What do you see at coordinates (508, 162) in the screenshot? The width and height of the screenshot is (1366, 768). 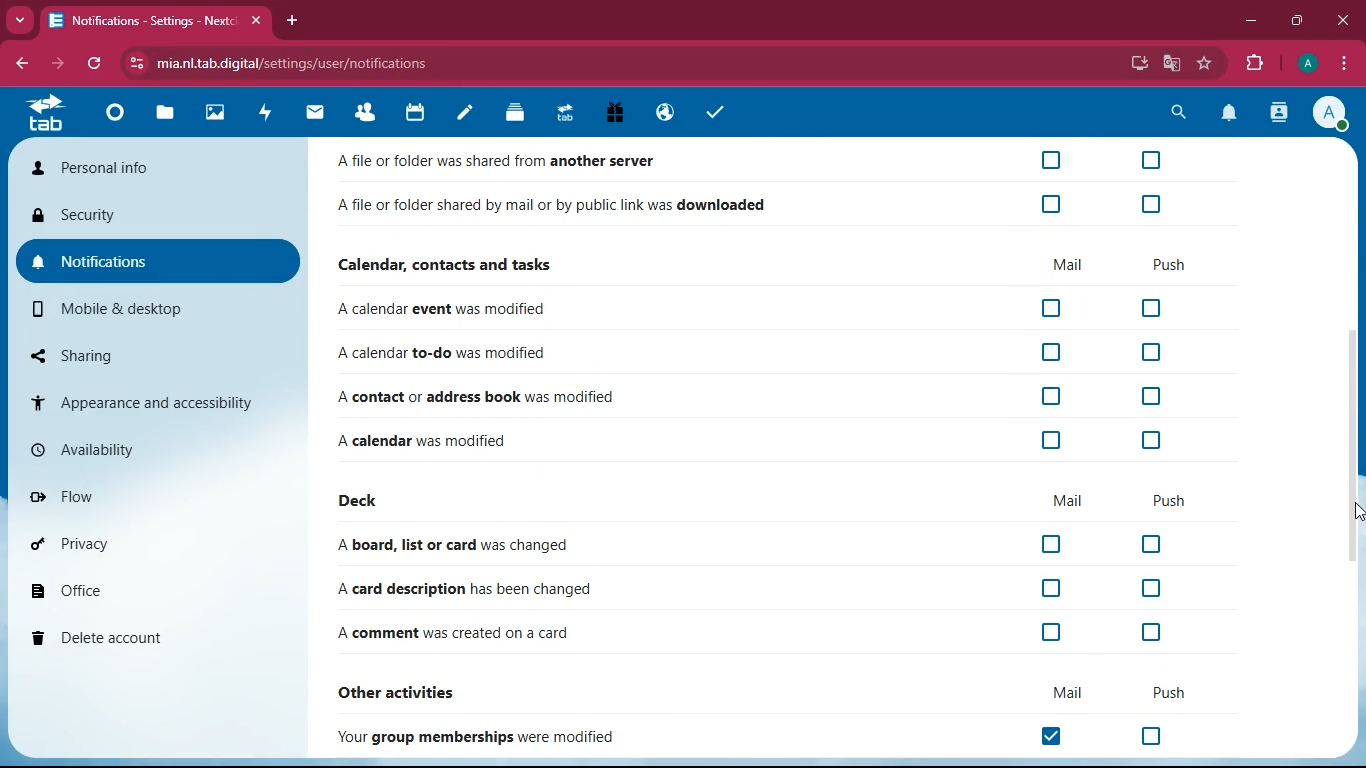 I see `A Tile or folder was shared from another server` at bounding box center [508, 162].